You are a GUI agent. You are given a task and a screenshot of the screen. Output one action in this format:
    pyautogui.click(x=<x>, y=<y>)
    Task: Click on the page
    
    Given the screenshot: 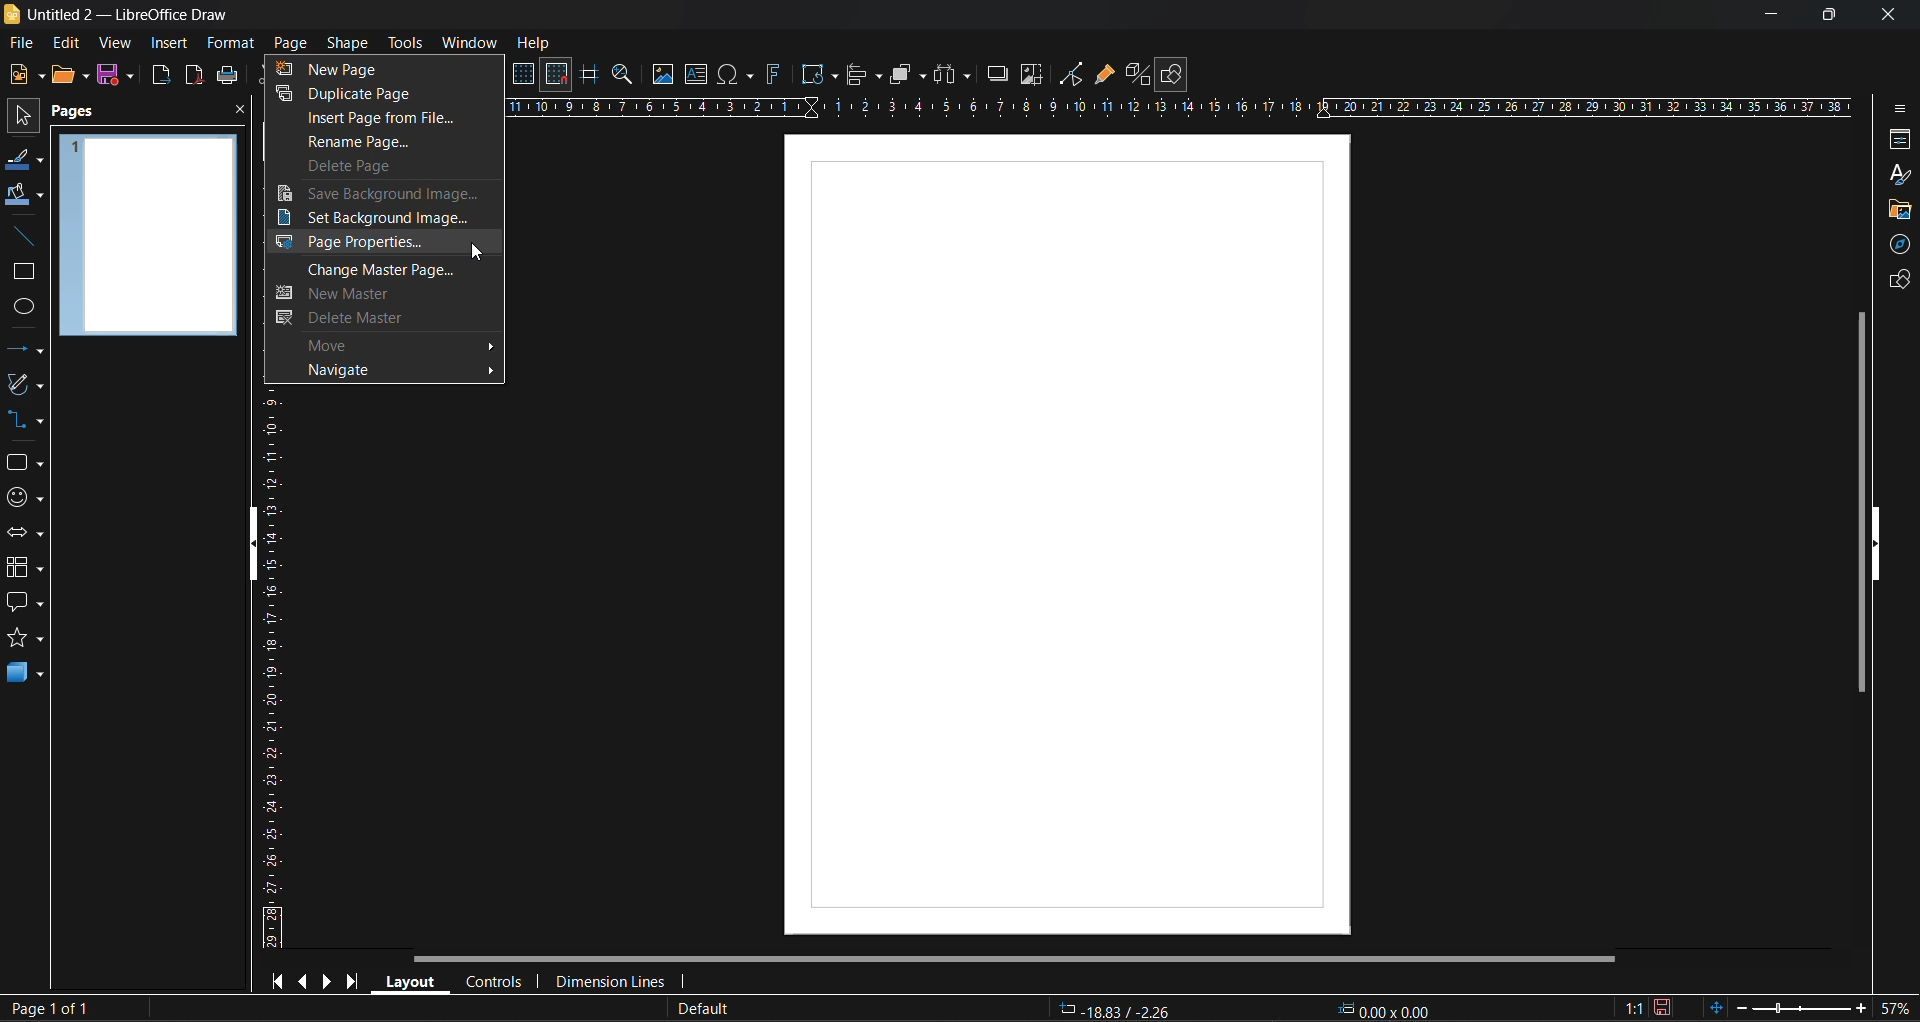 What is the action you would take?
    pyautogui.click(x=294, y=42)
    